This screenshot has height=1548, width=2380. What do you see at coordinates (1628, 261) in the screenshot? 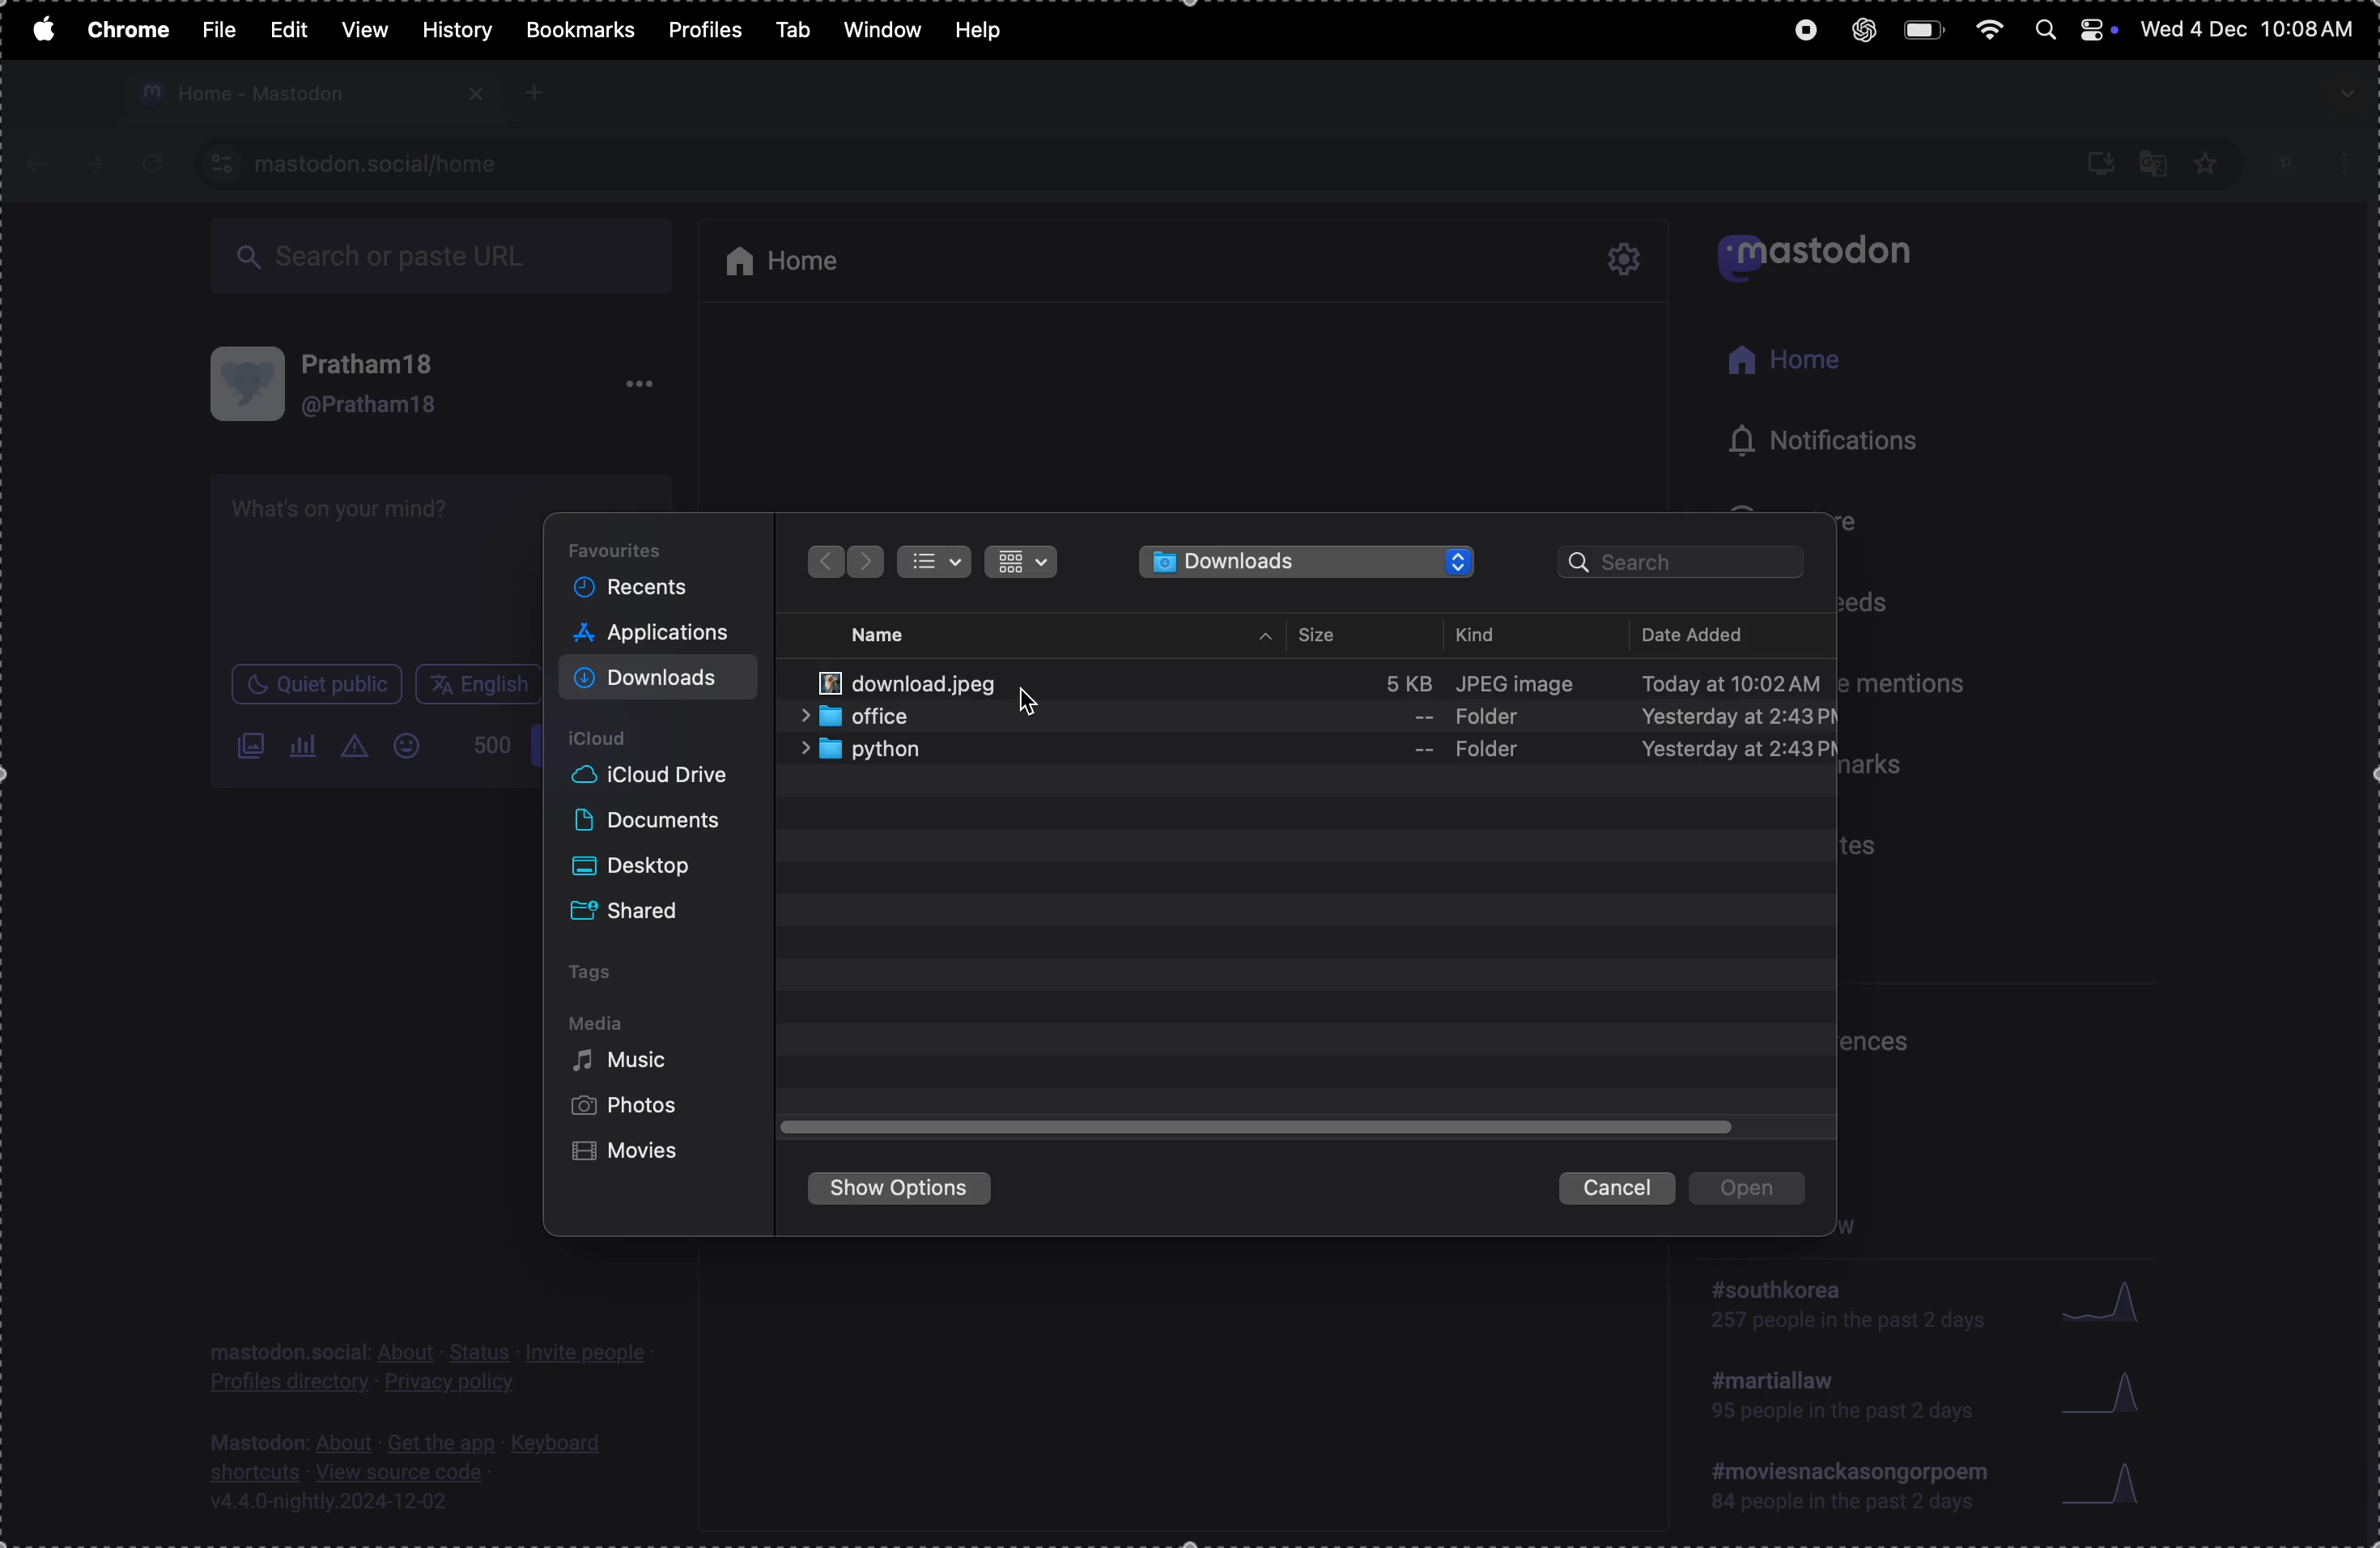
I see `setting` at bounding box center [1628, 261].